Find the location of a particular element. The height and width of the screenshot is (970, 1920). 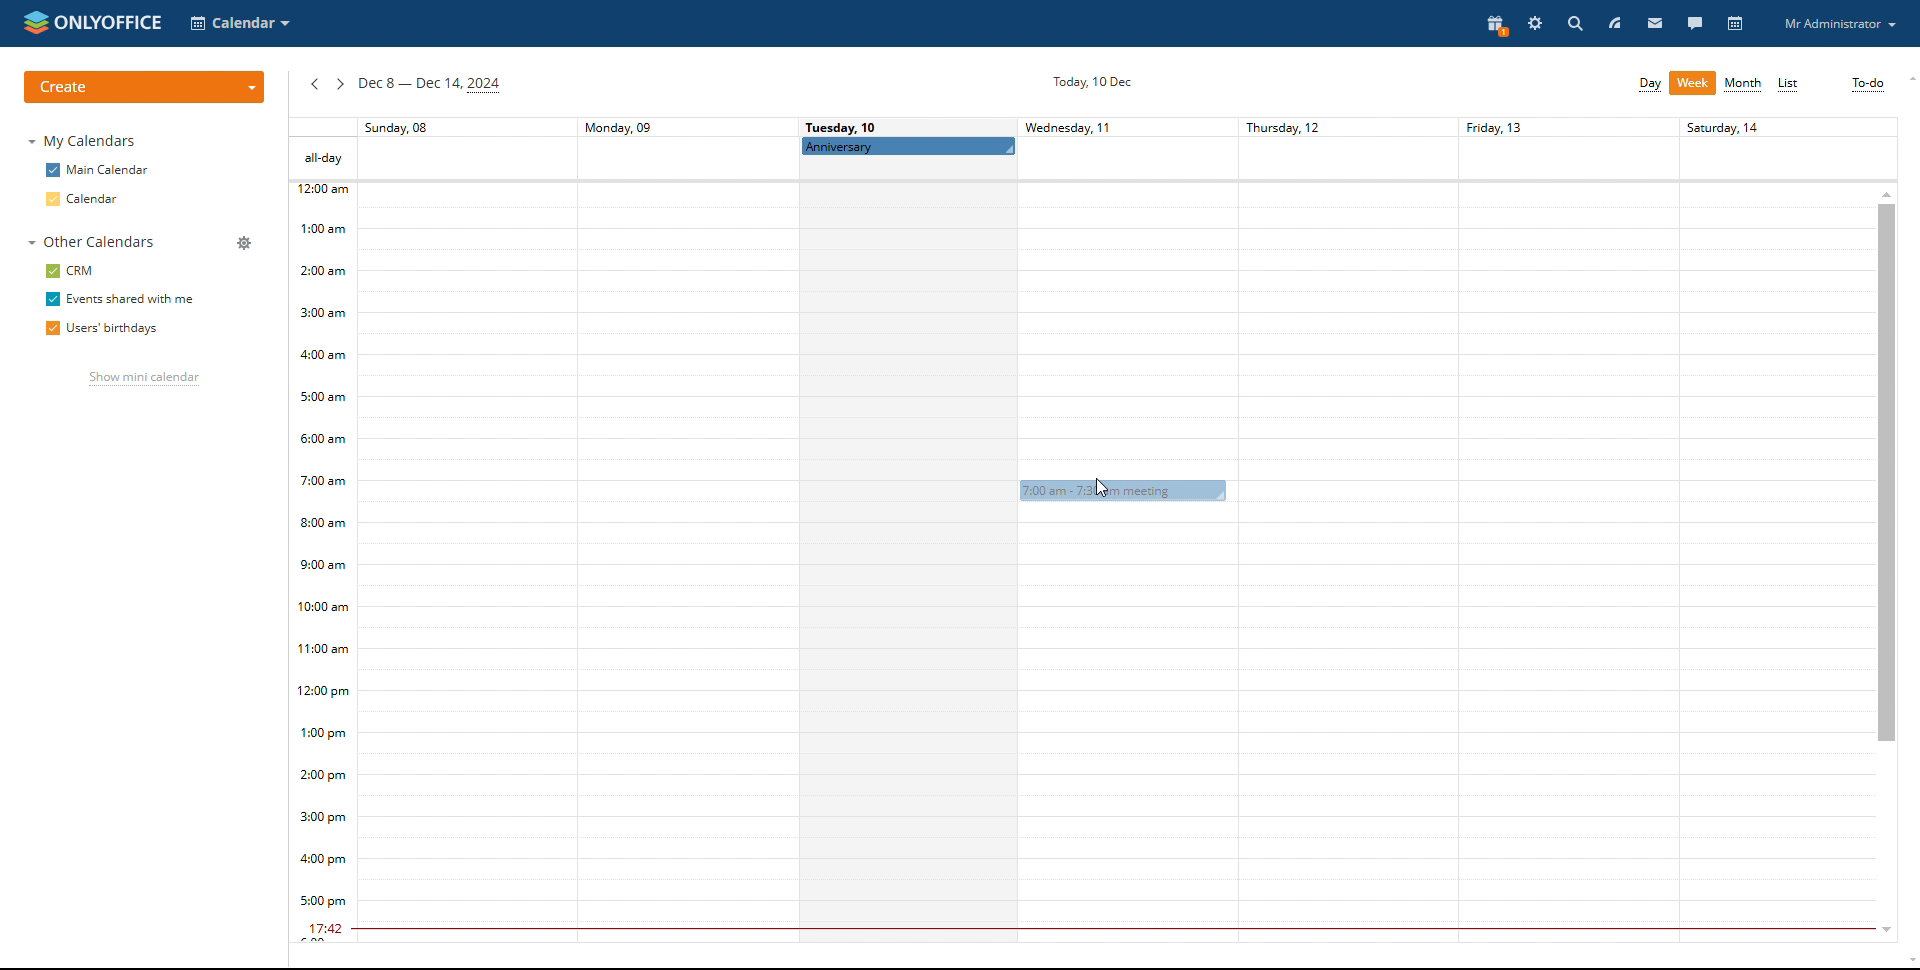

scrollbar is located at coordinates (1887, 472).